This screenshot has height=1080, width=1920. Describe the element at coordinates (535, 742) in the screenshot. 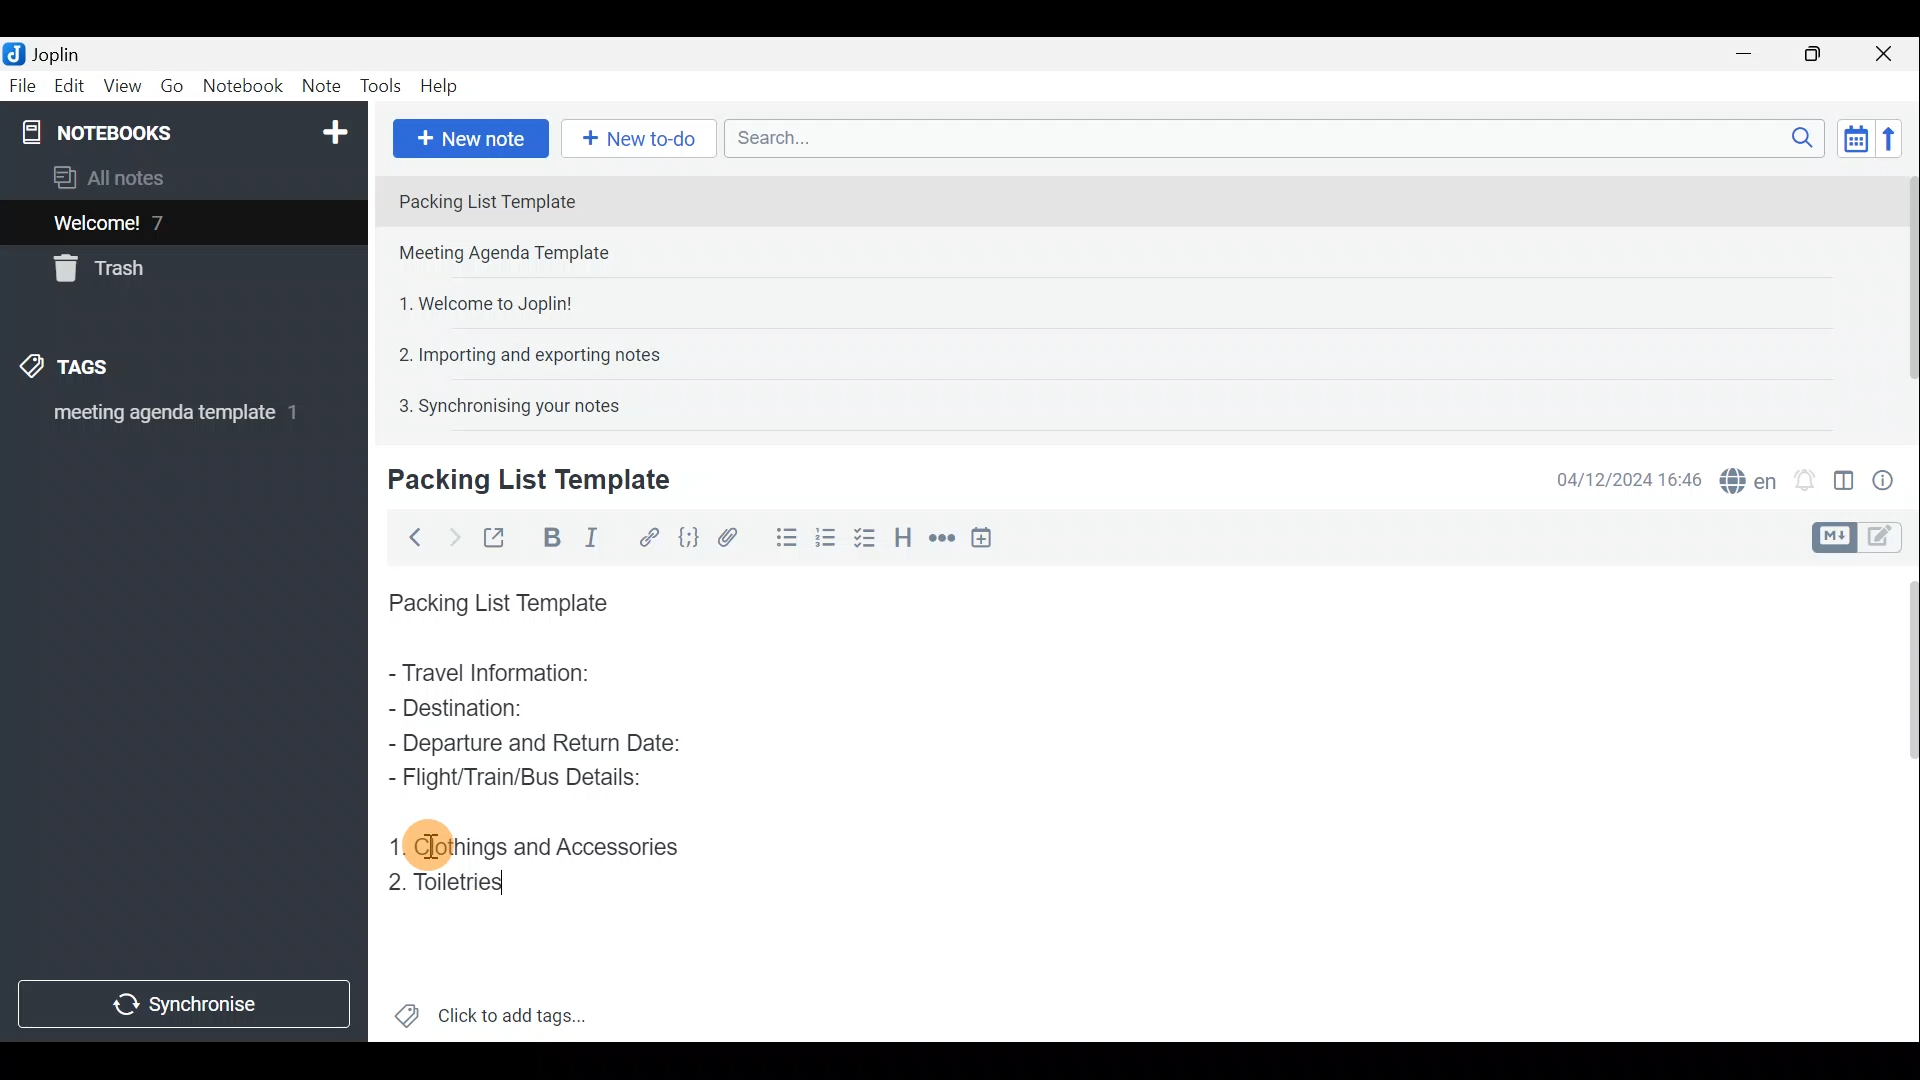

I see `Departure and Return Date:` at that location.